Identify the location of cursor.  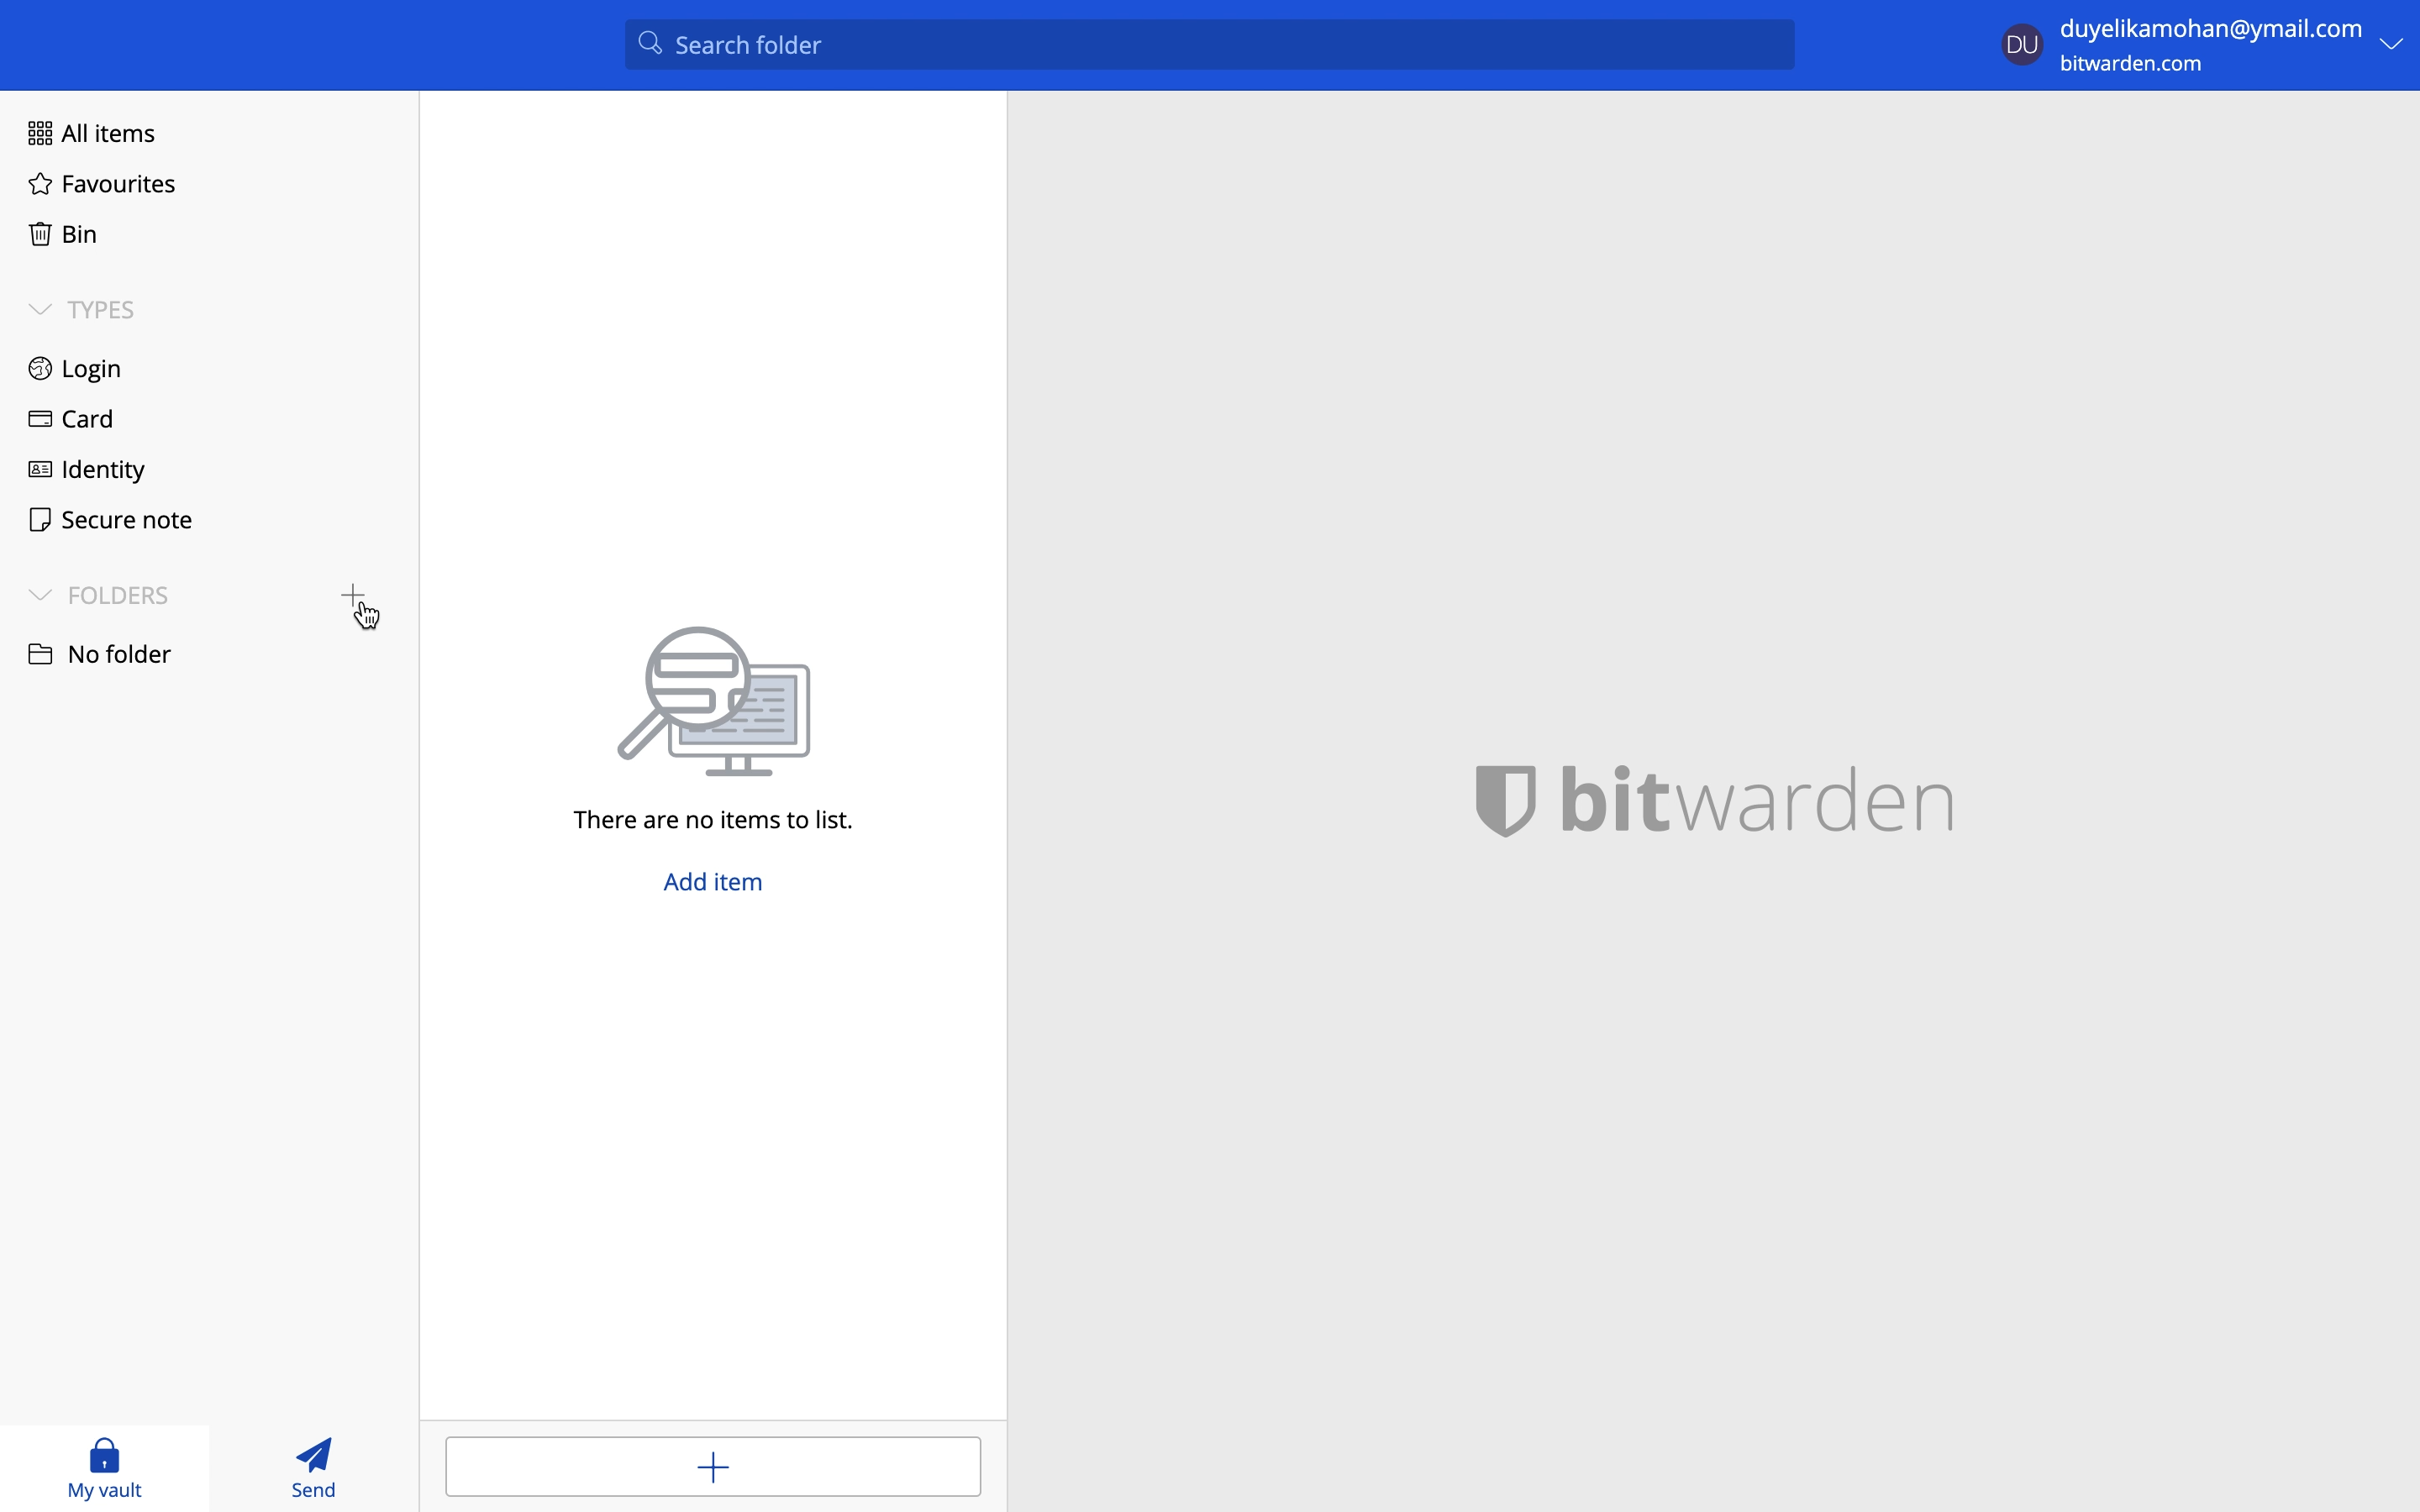
(370, 620).